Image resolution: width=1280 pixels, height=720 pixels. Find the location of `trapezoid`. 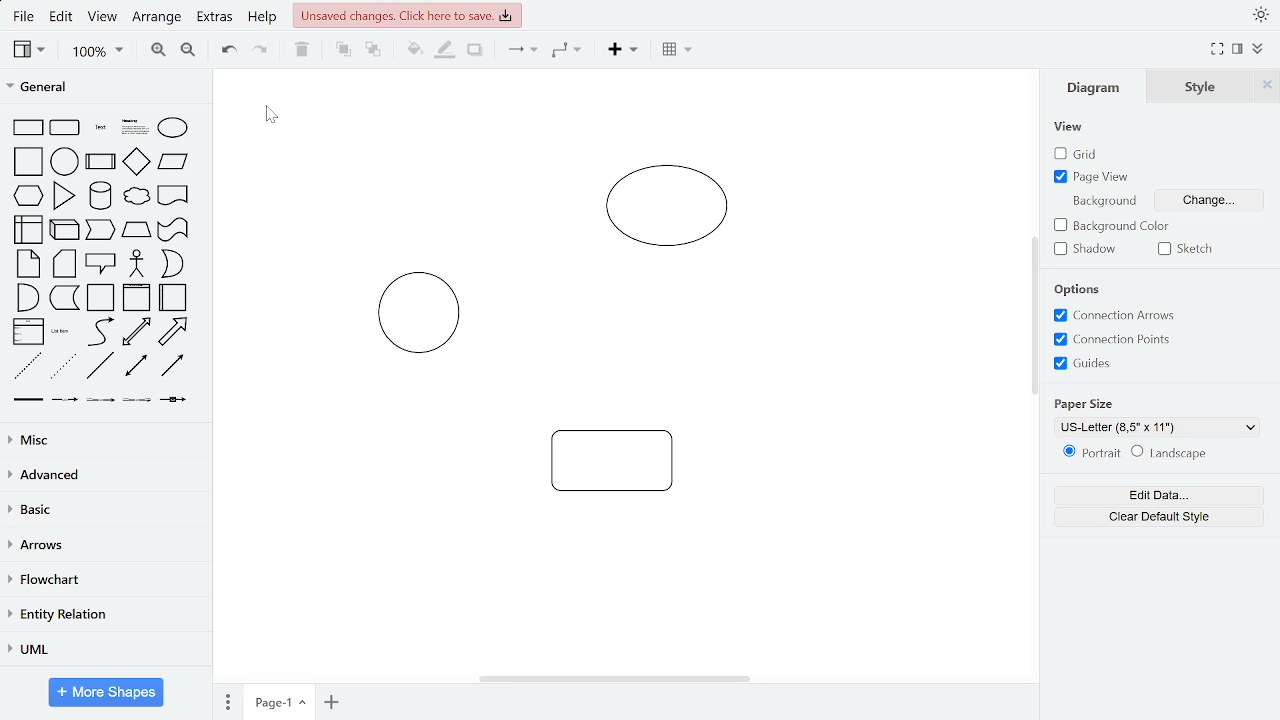

trapezoid is located at coordinates (137, 230).